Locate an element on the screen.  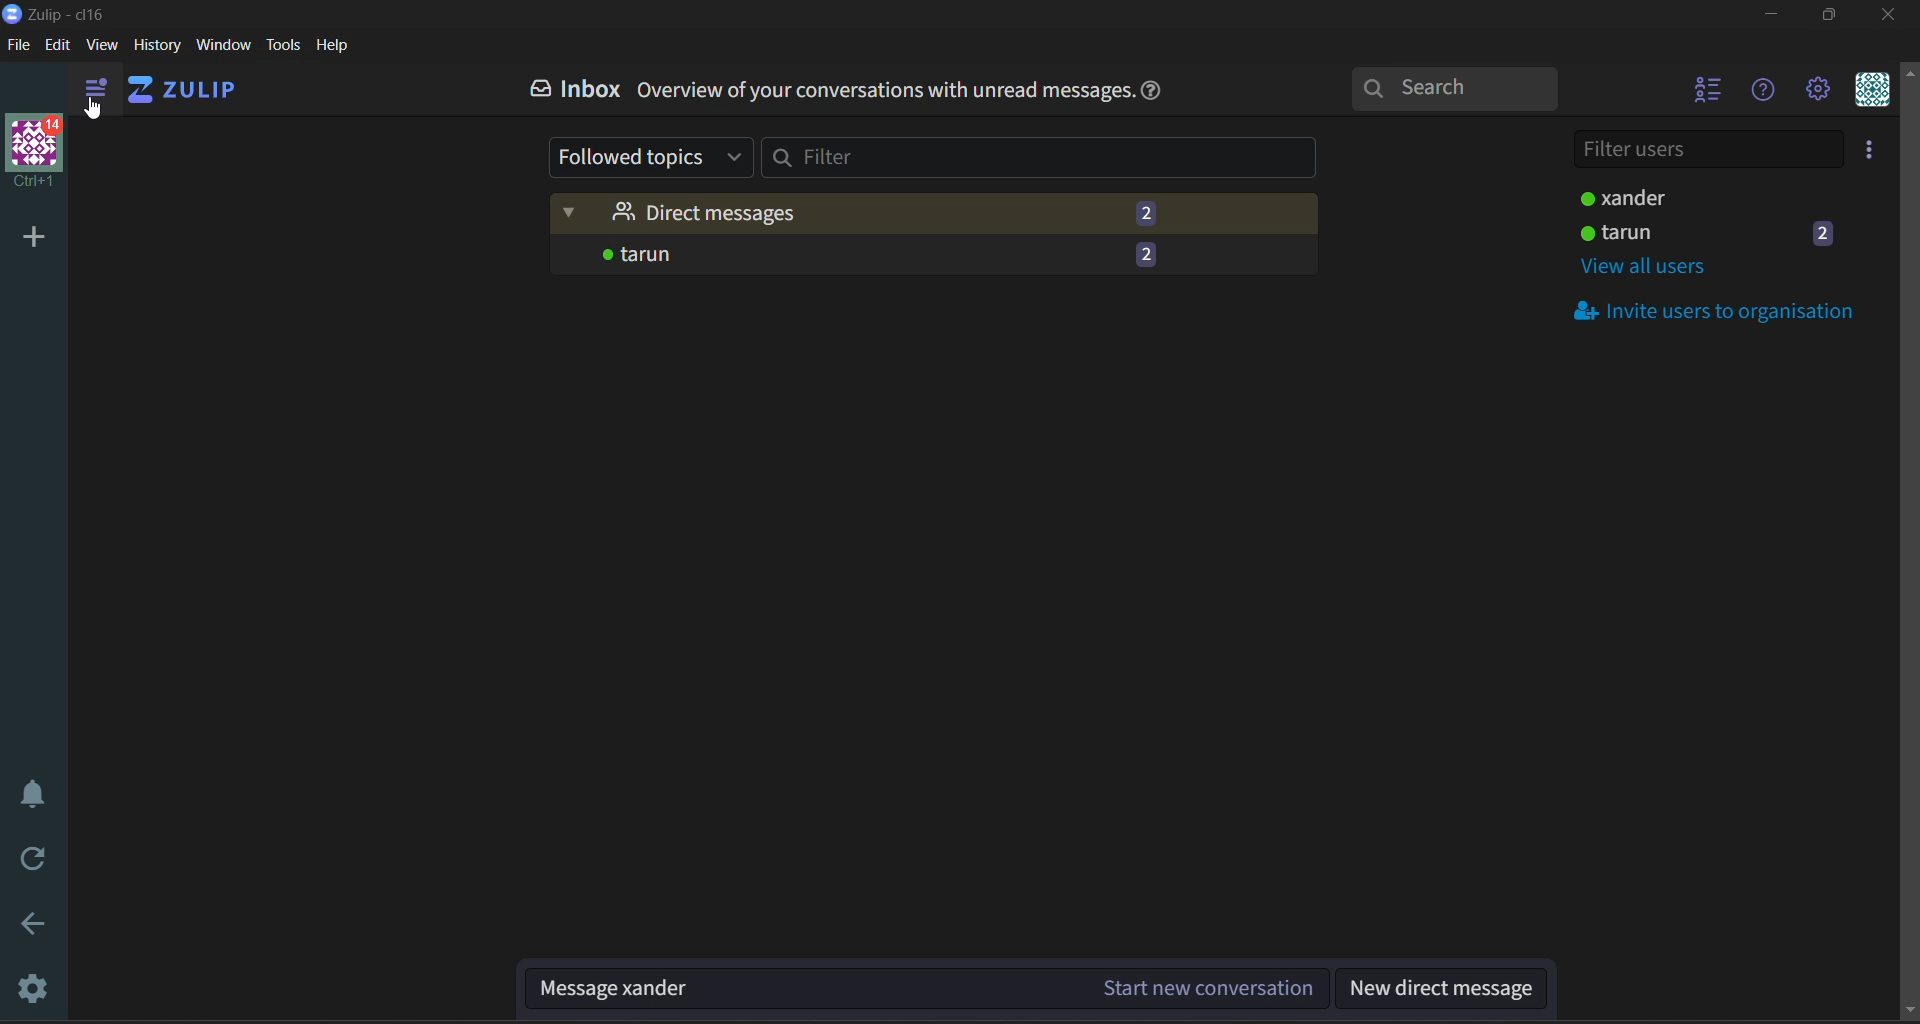
users status active is located at coordinates (1702, 196).